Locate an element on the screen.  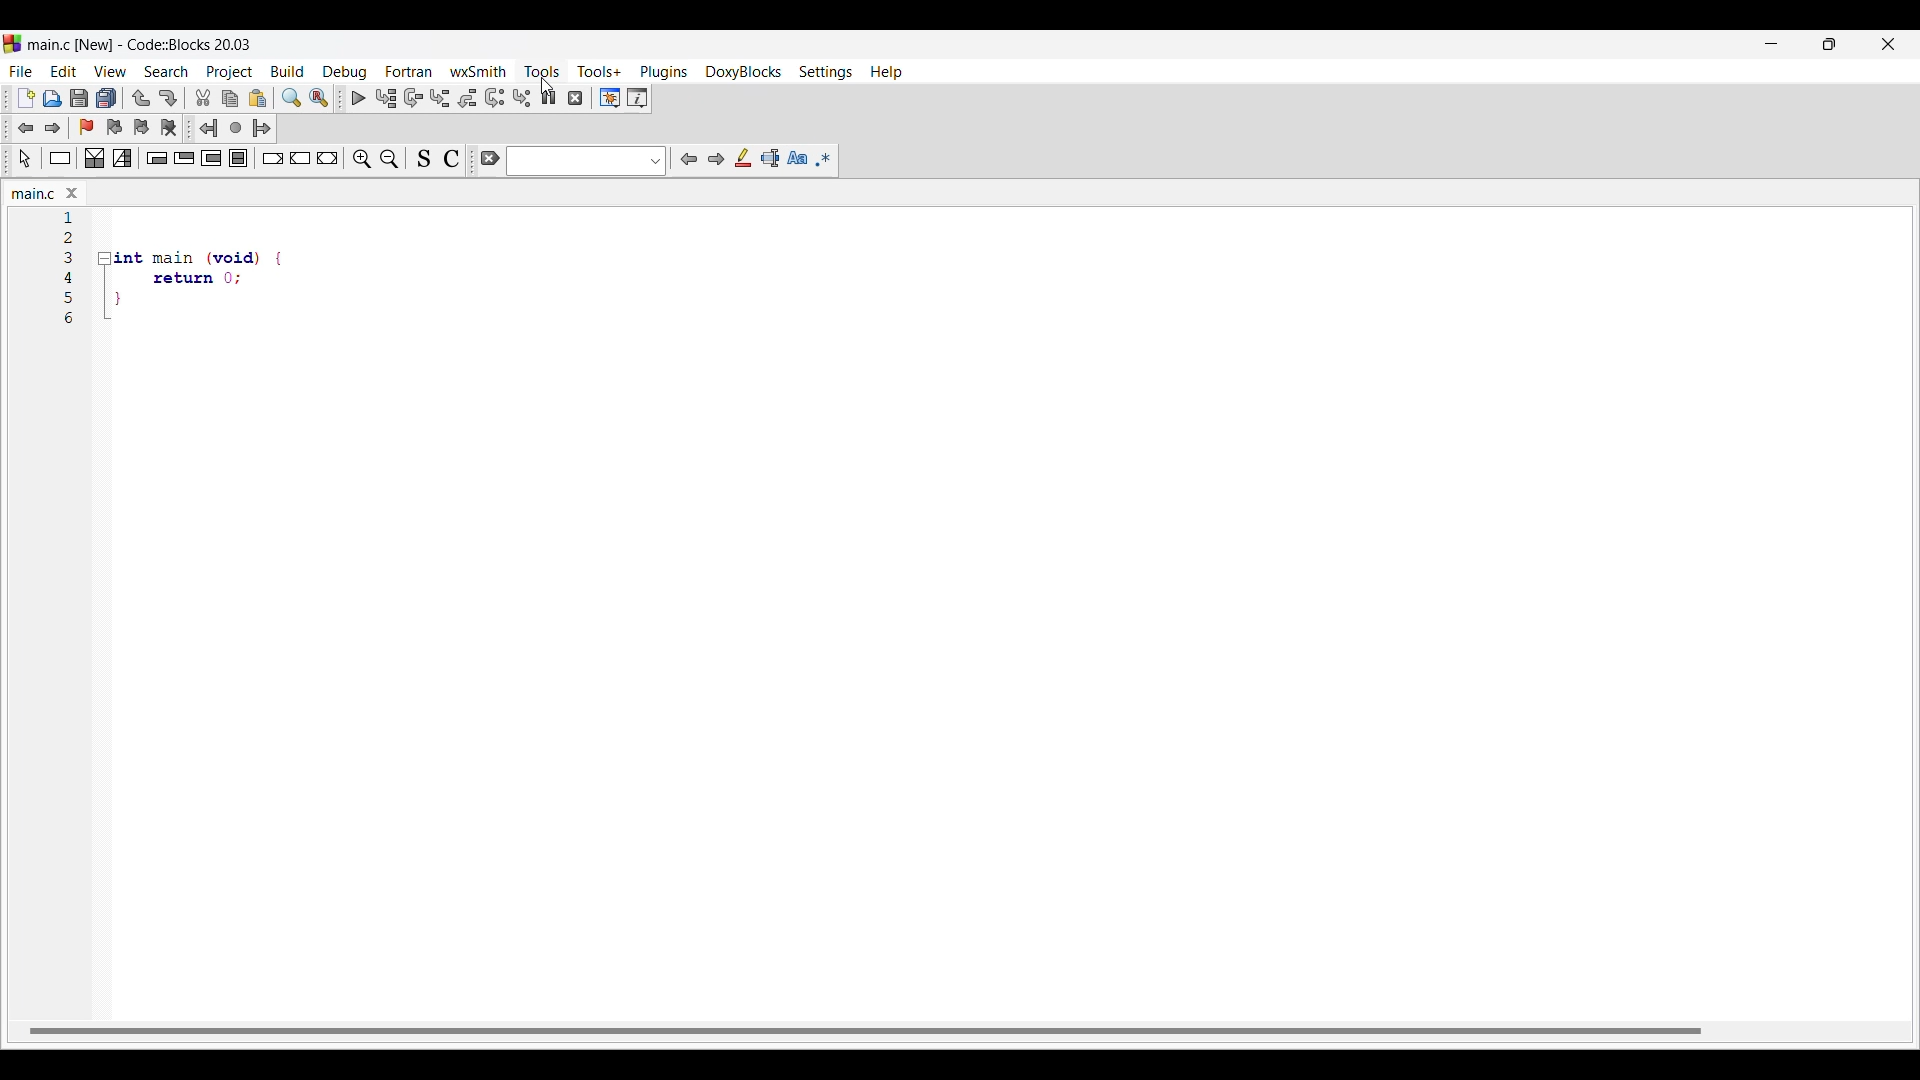
Debug/Continue is located at coordinates (358, 98).